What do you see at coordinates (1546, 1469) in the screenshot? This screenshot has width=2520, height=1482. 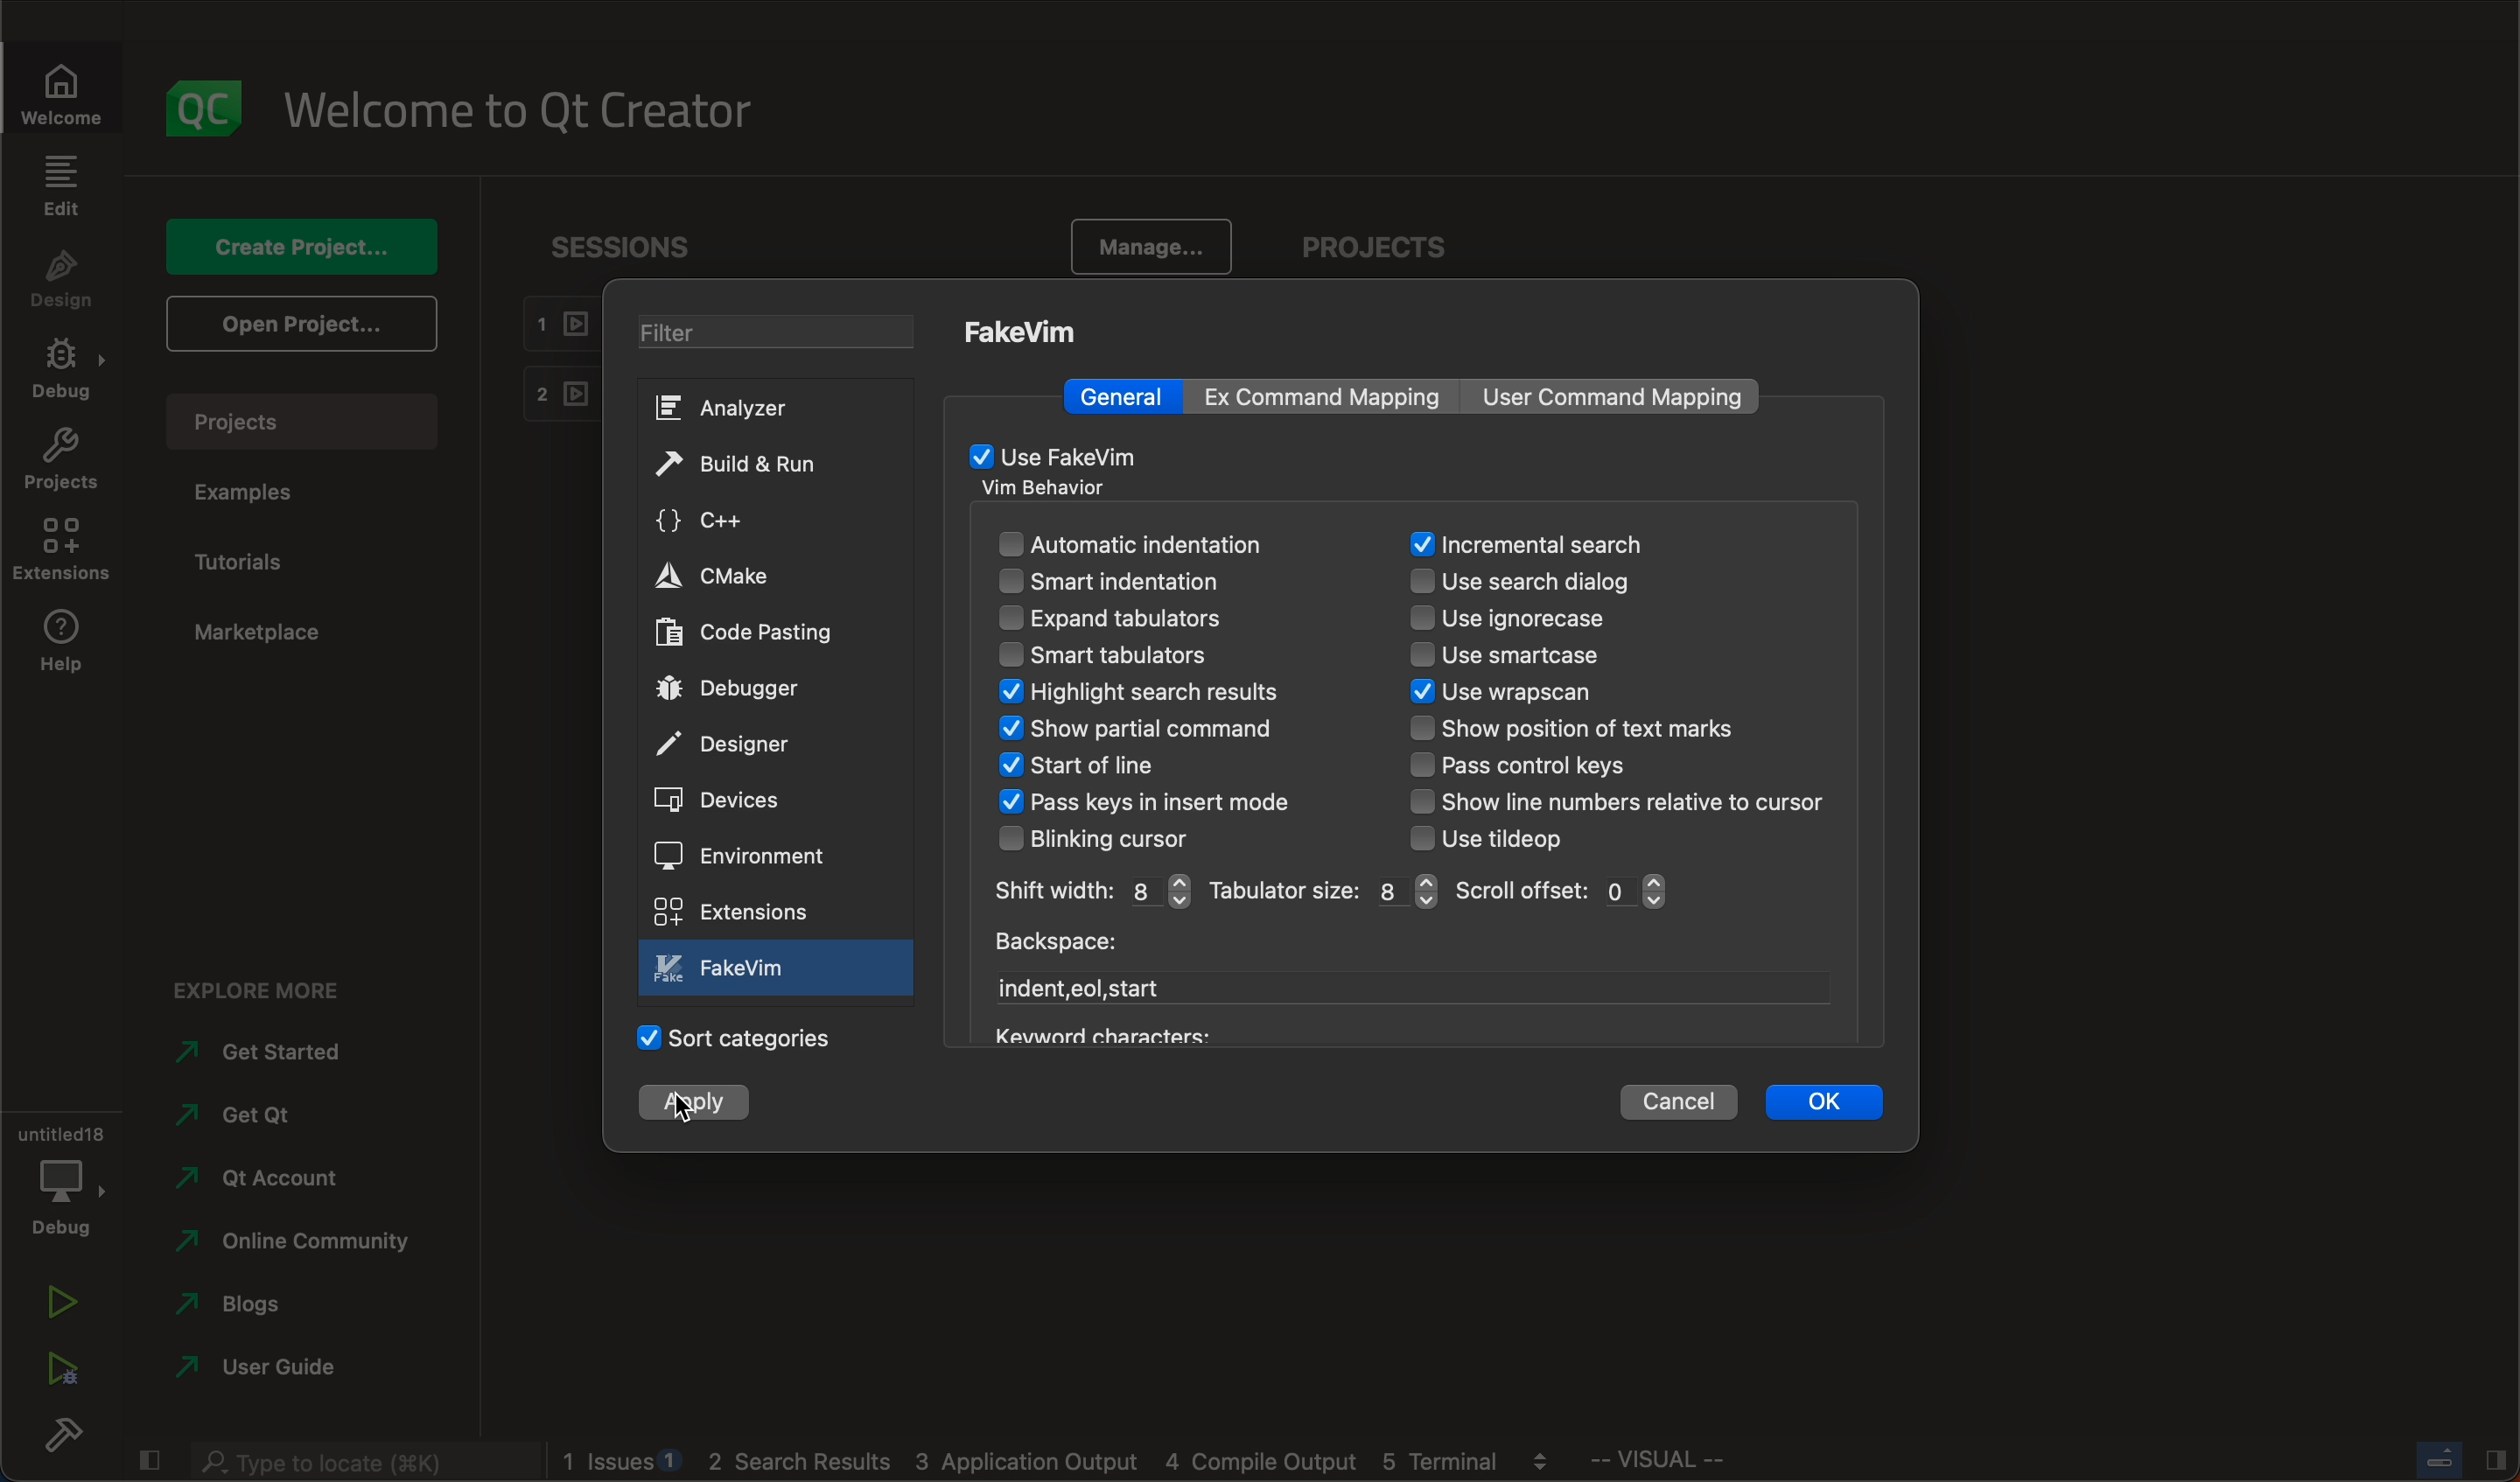 I see `logs` at bounding box center [1546, 1469].